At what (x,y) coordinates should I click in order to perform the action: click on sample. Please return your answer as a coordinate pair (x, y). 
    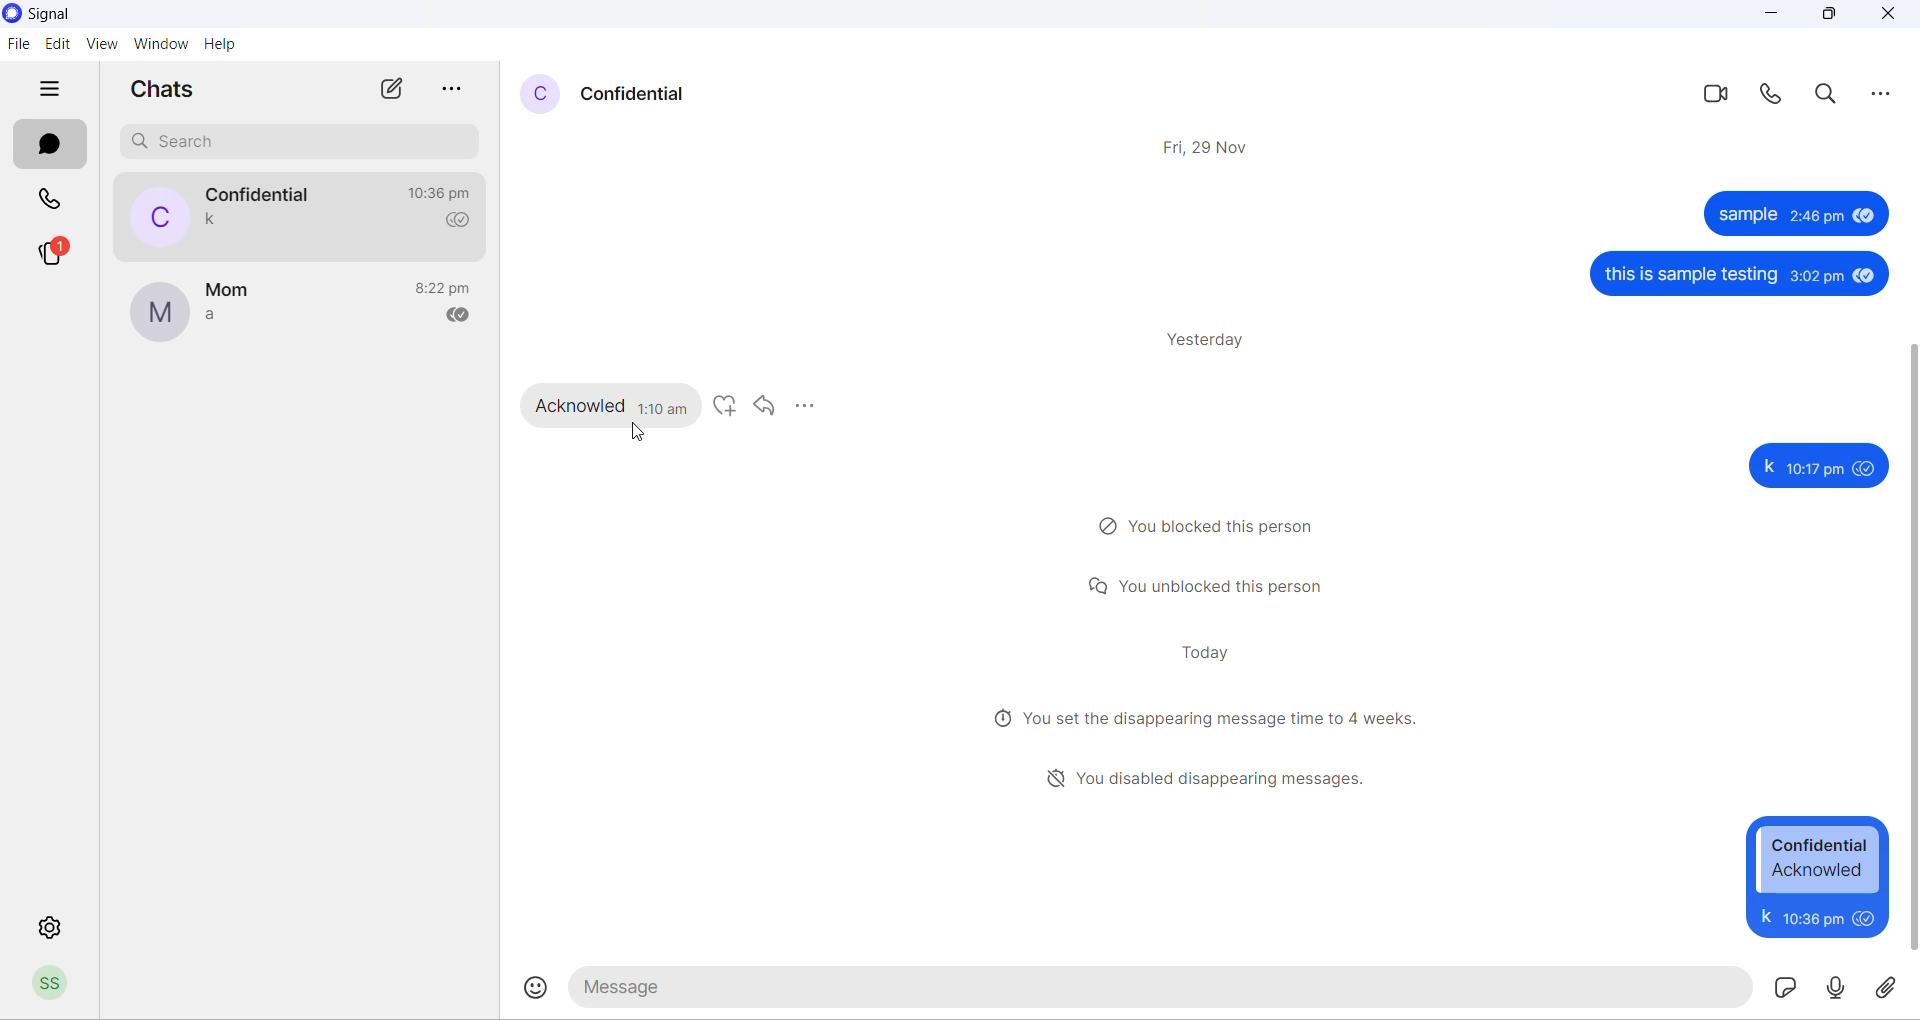
    Looking at the image, I should click on (1746, 215).